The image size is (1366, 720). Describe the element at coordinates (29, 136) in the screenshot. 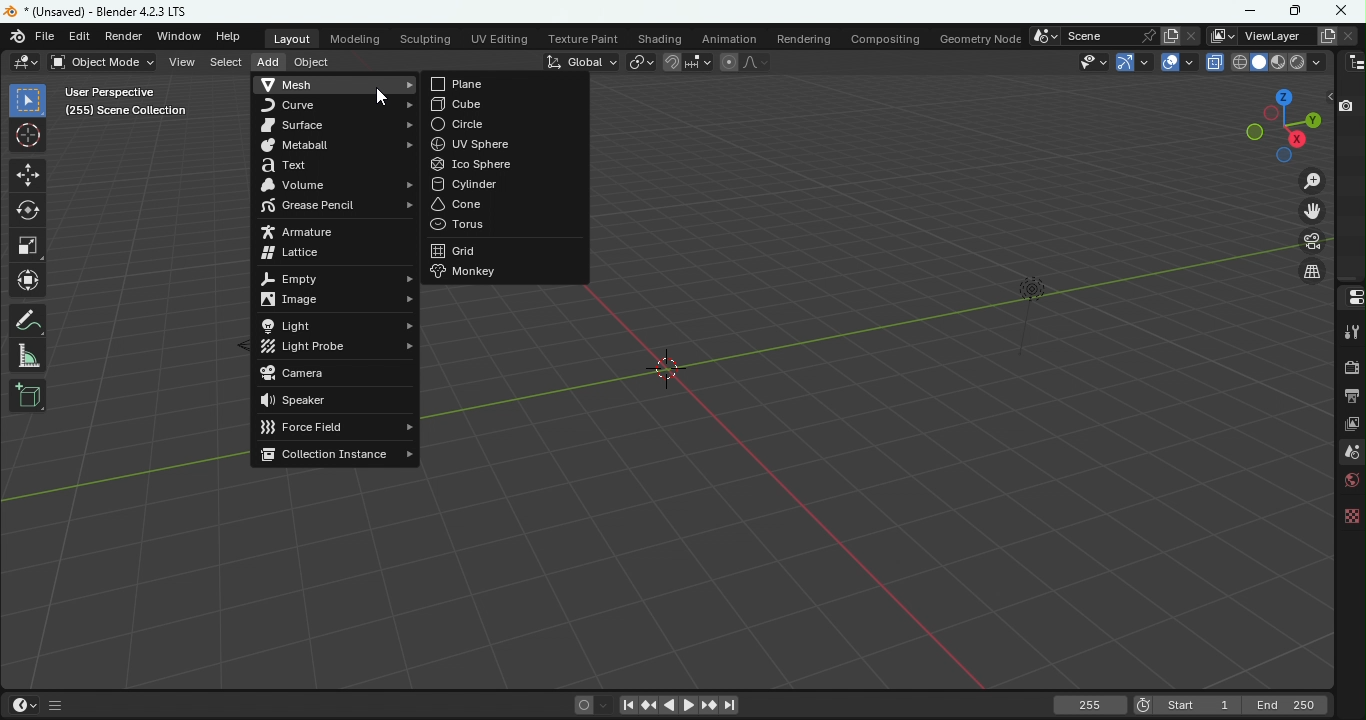

I see `Cursor` at that location.